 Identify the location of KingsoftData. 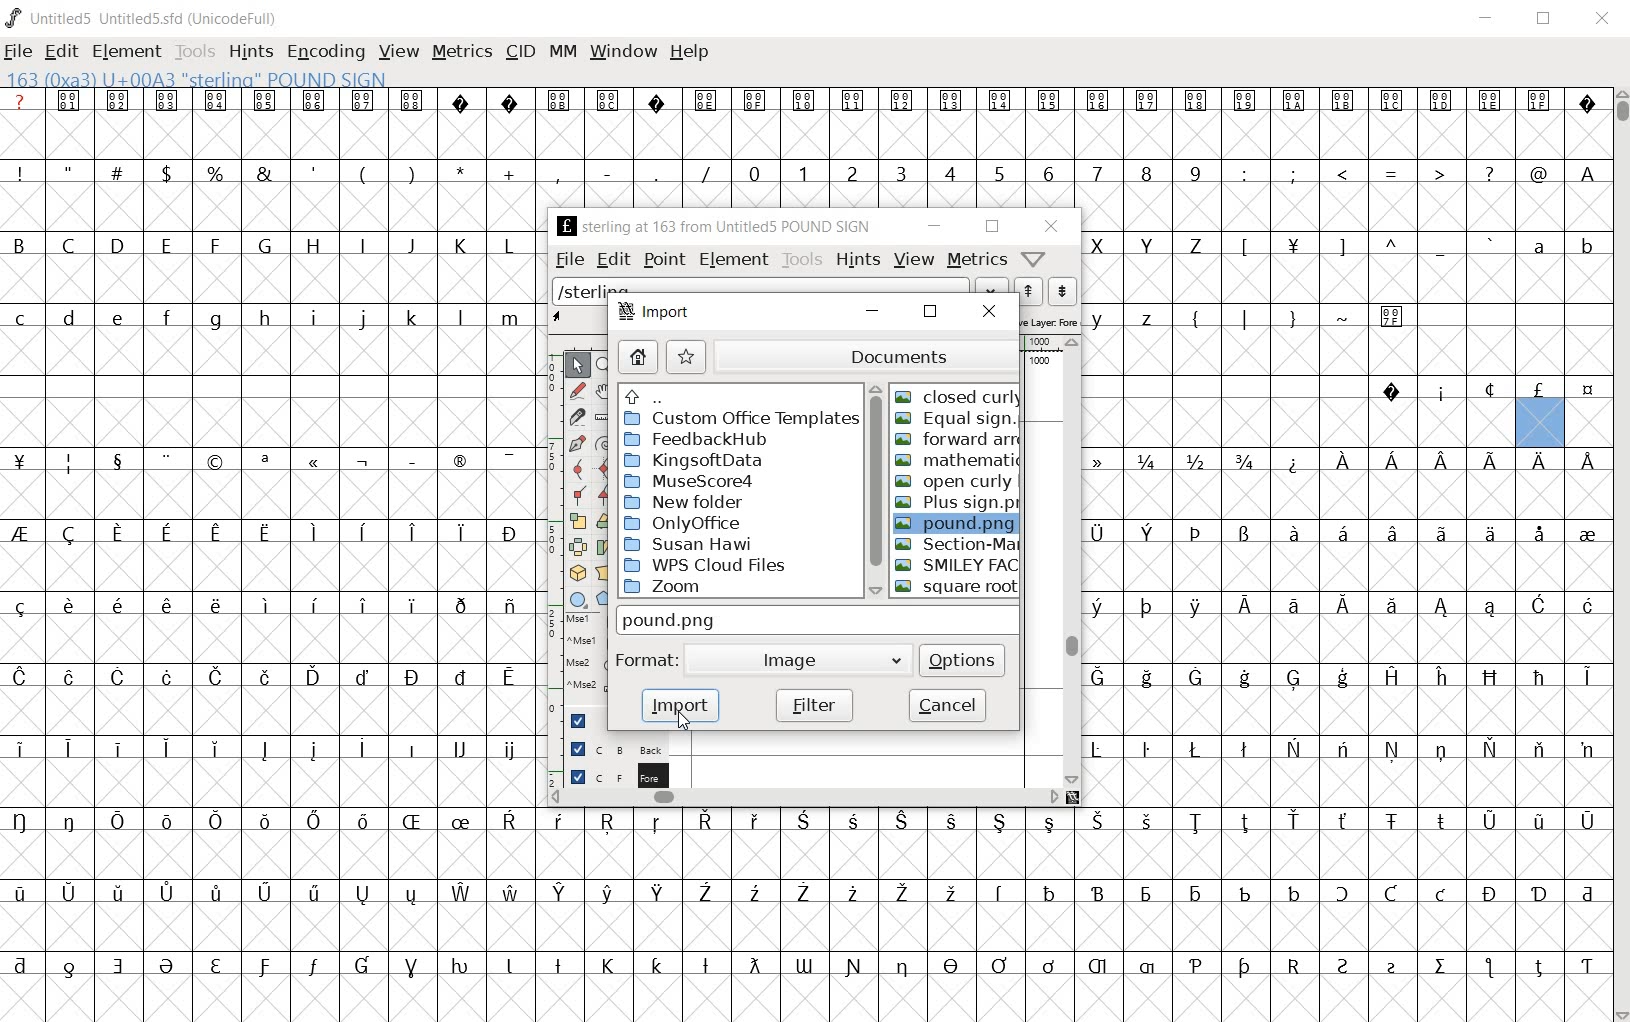
(704, 459).